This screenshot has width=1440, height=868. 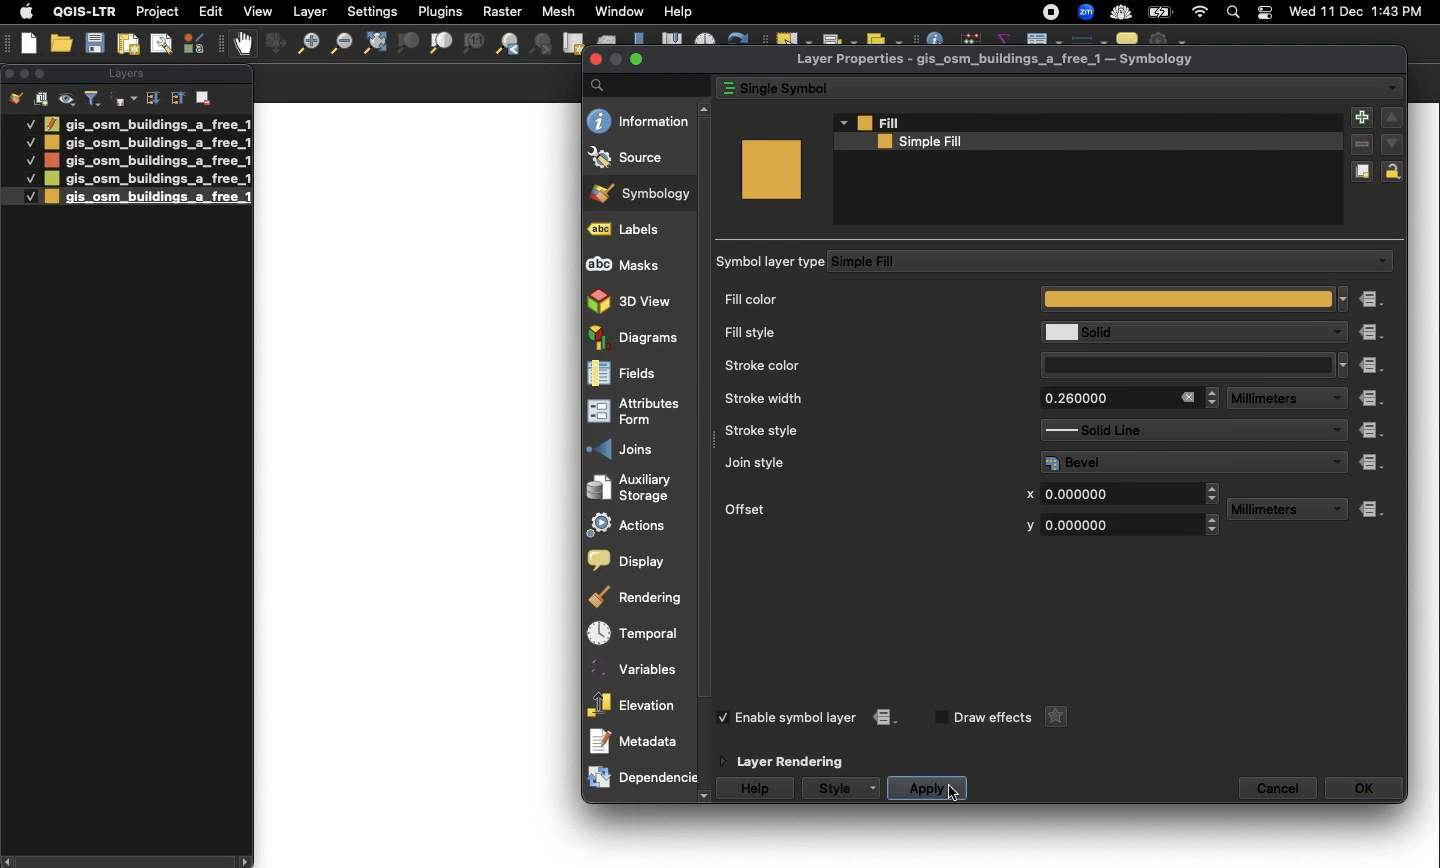 I want to click on vertical Scrollbar, so click(x=709, y=453).